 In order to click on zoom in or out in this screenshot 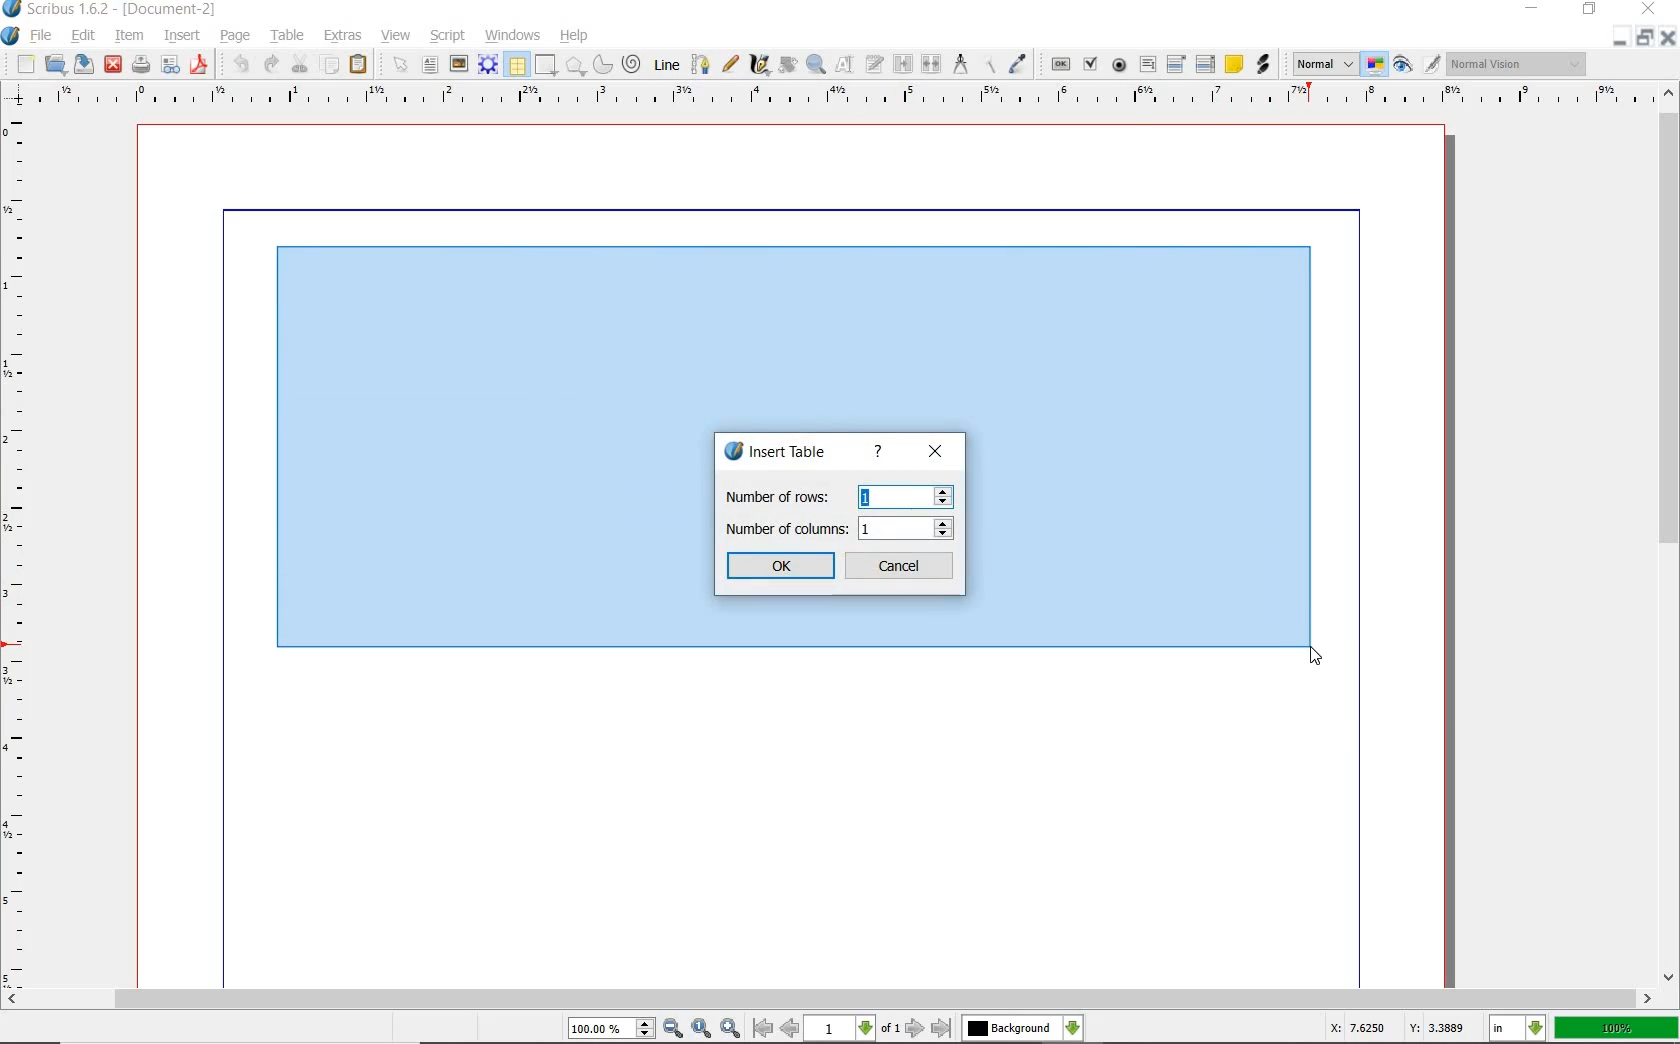, I will do `click(814, 65)`.